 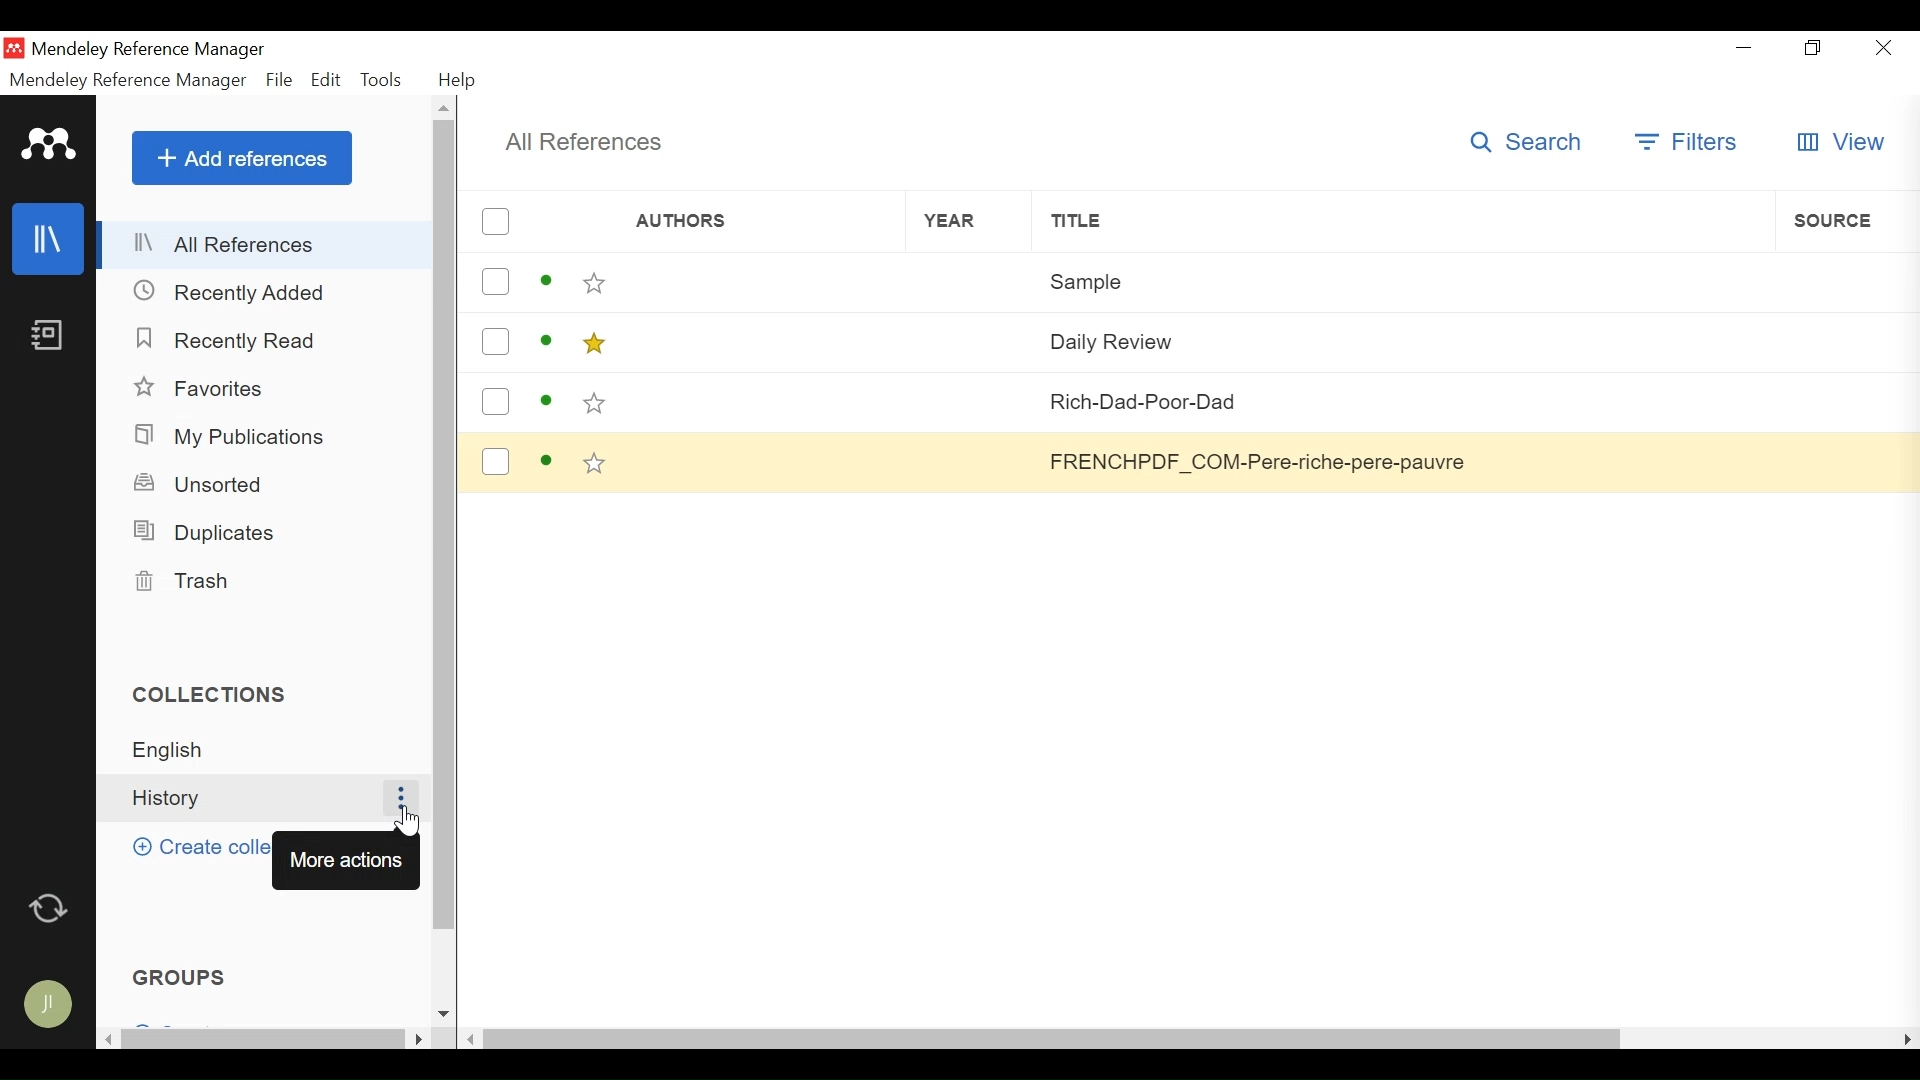 I want to click on Mendeley logo, so click(x=49, y=145).